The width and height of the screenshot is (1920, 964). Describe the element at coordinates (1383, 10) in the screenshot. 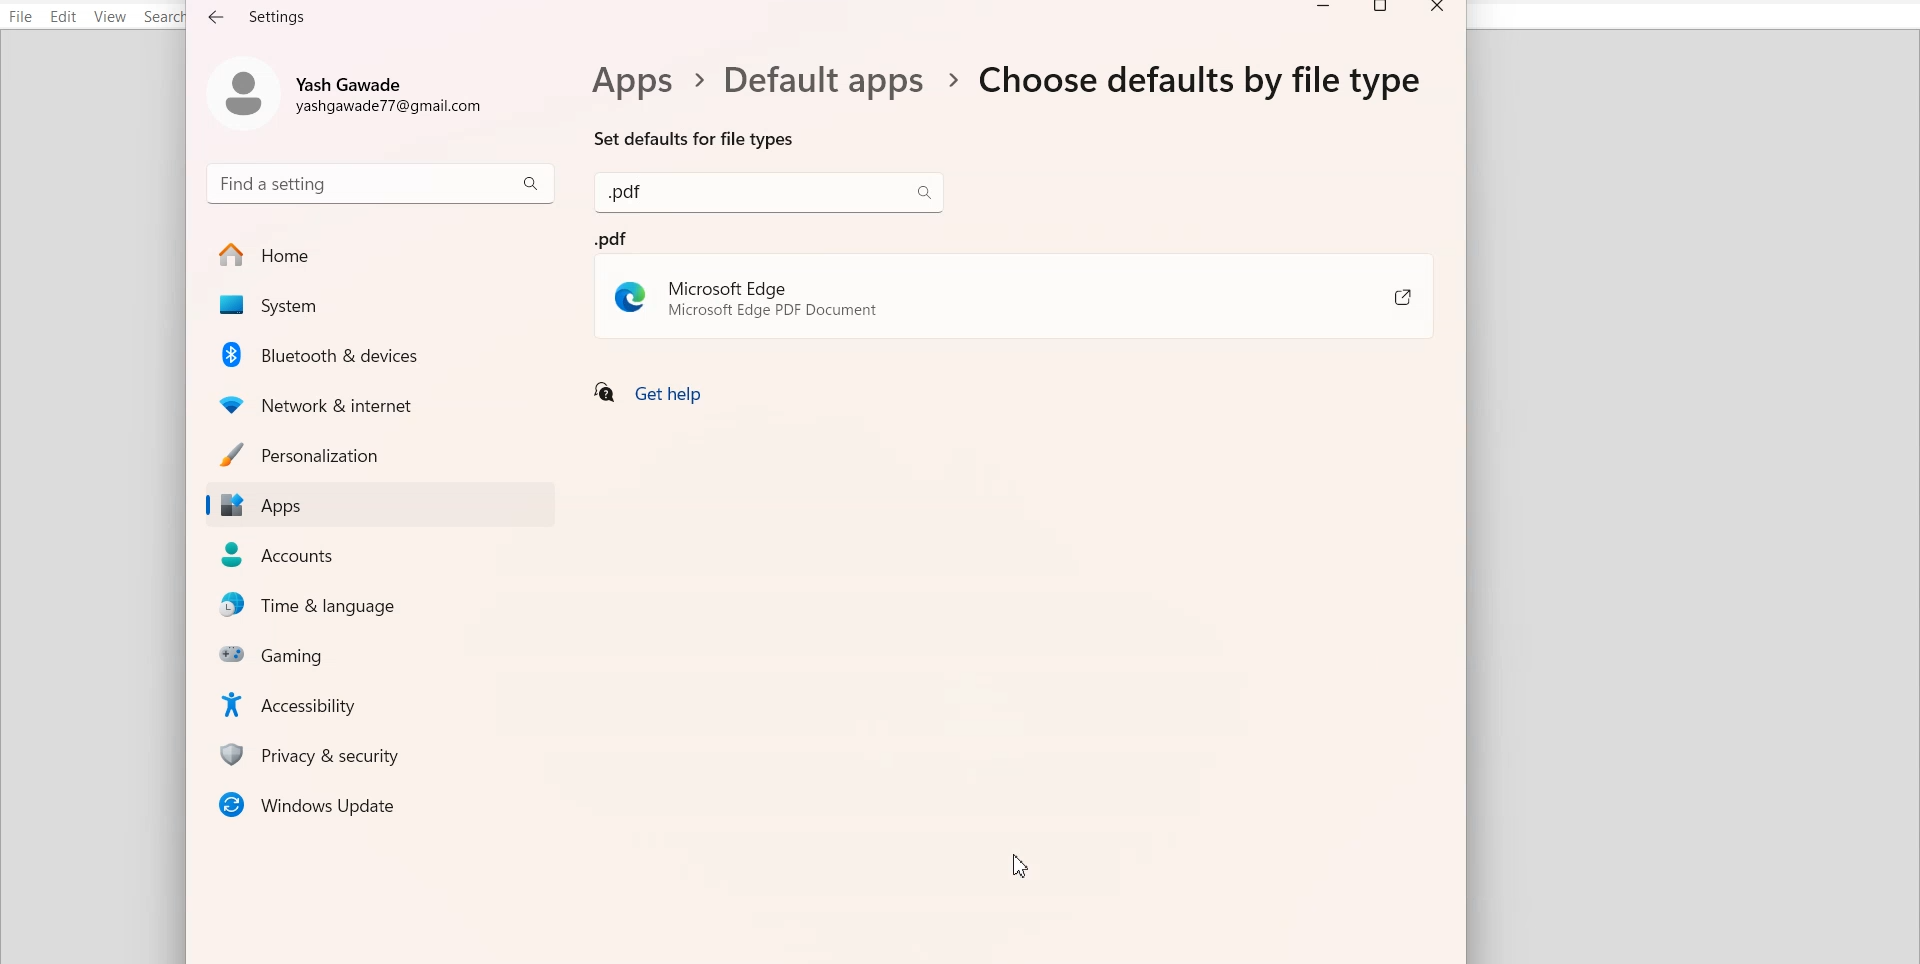

I see `Maximize` at that location.